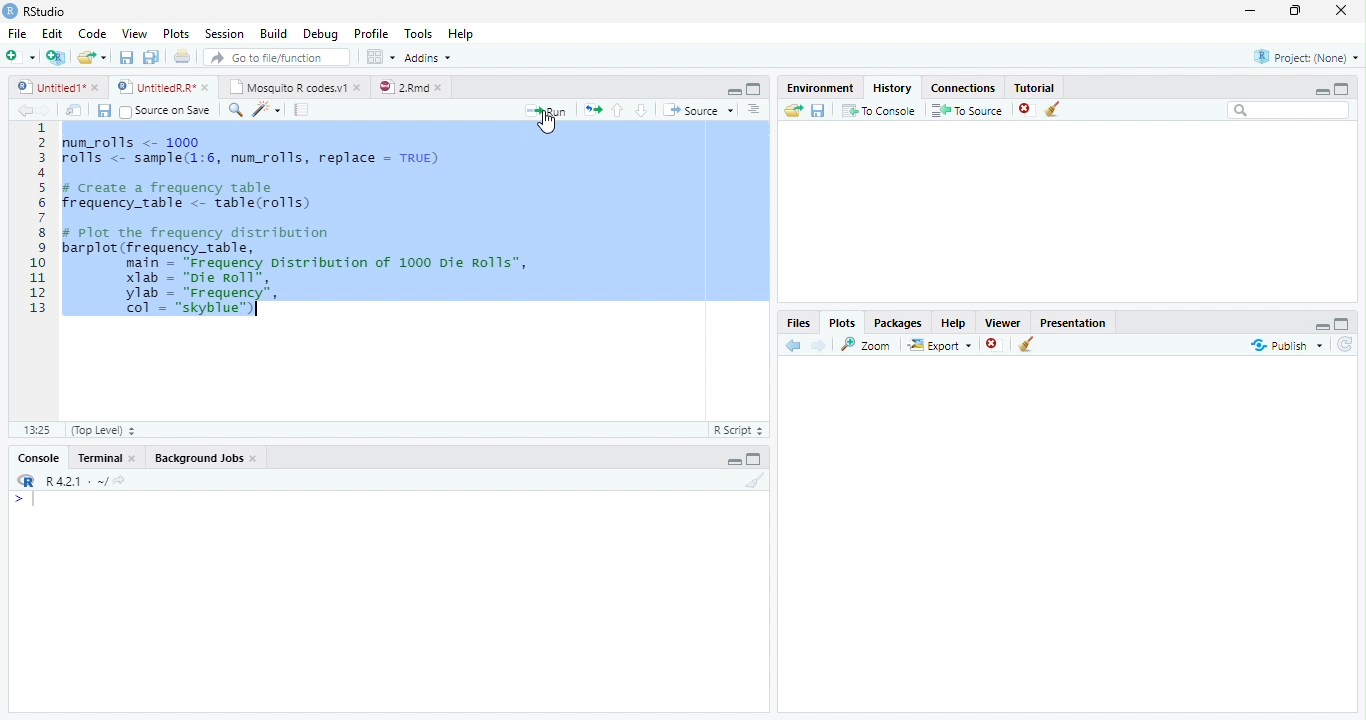  Describe the element at coordinates (388, 267) in the screenshot. I see `Code Editor` at that location.